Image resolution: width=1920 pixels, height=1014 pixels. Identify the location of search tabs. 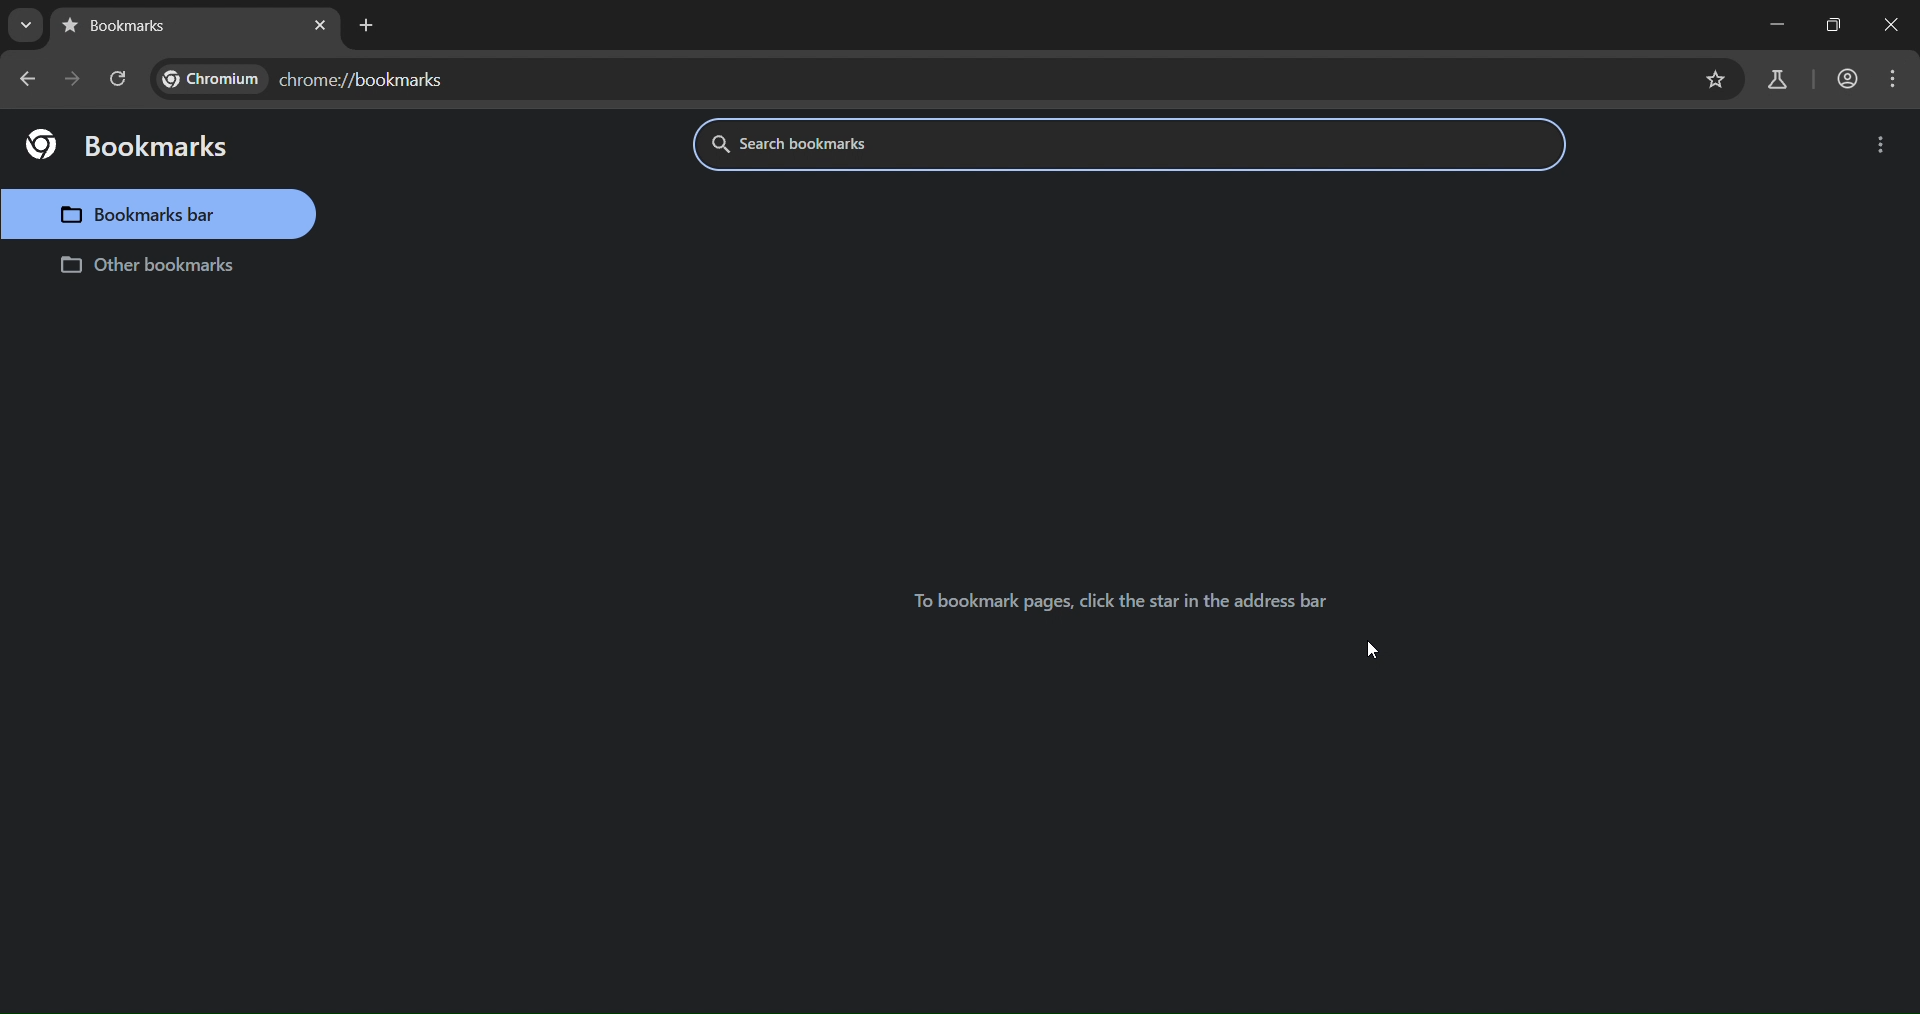
(26, 25).